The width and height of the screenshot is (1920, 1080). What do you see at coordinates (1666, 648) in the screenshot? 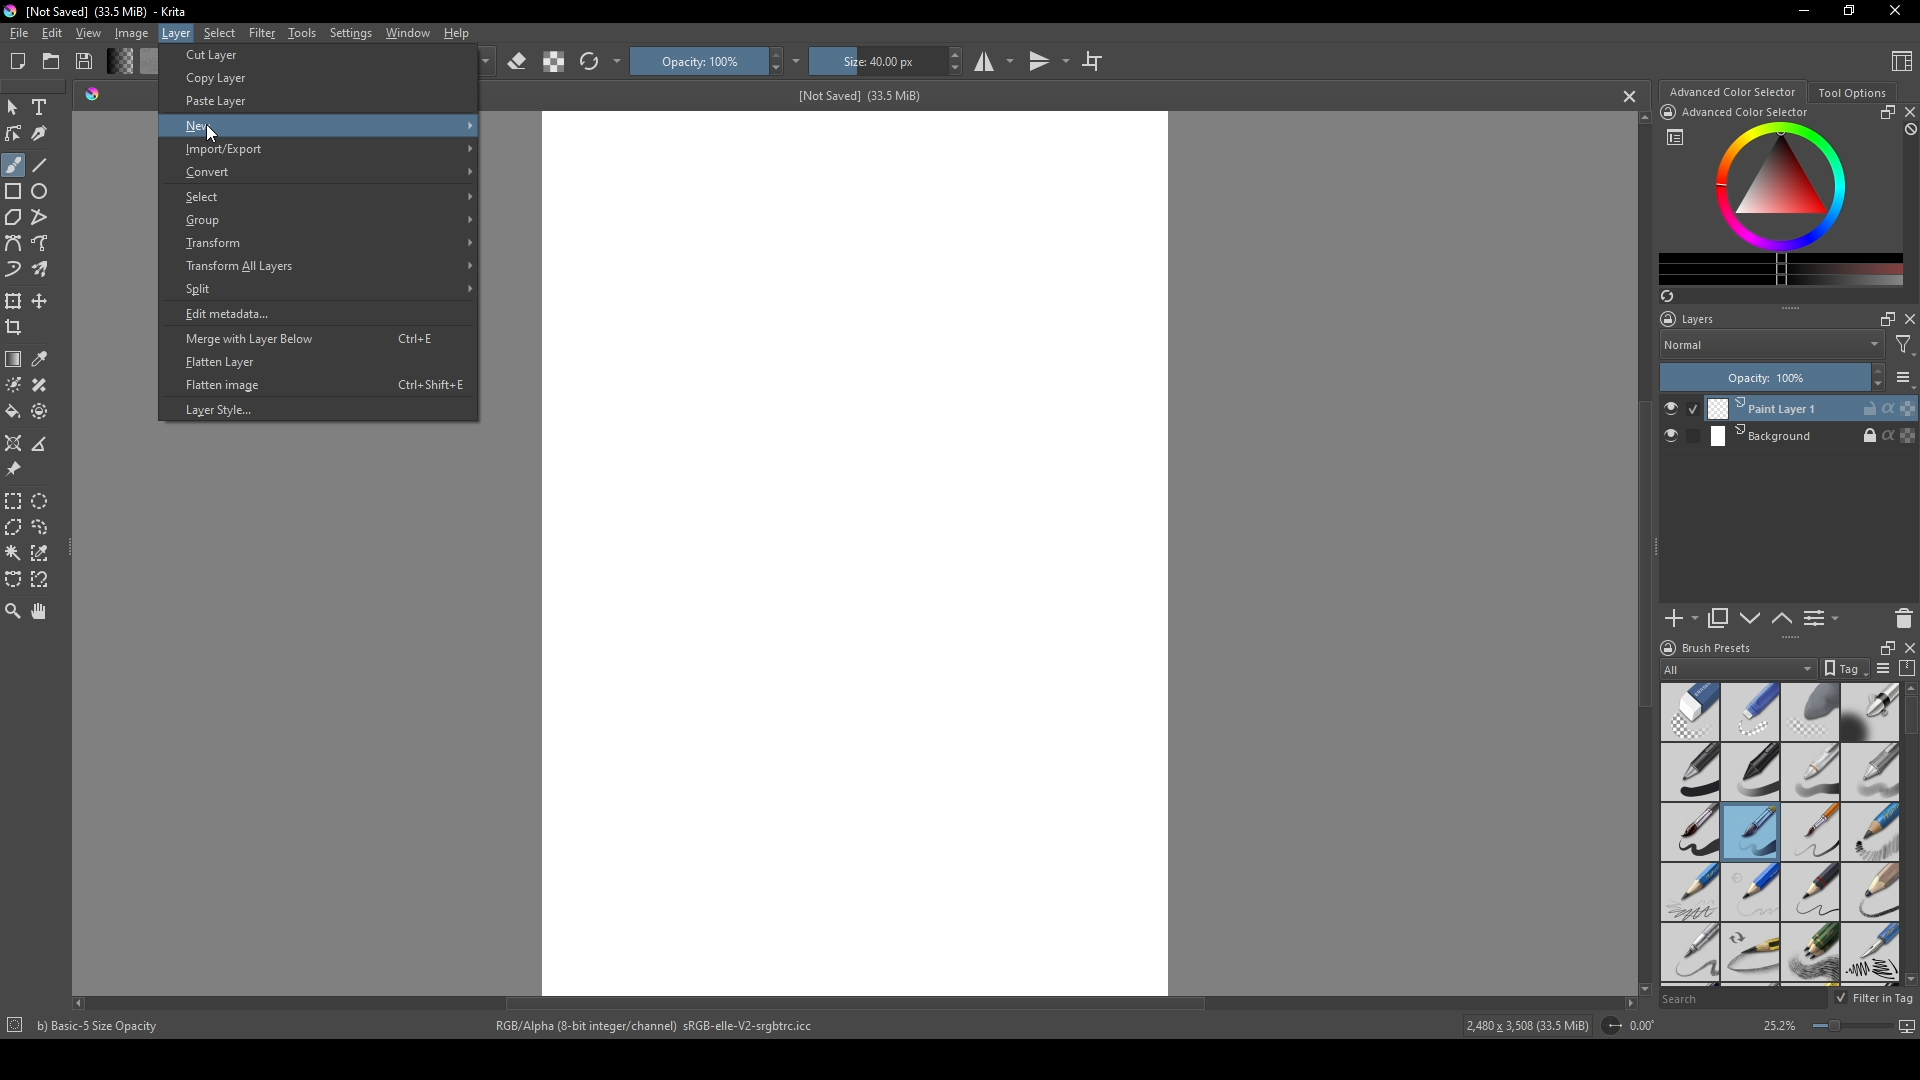
I see `logo` at bounding box center [1666, 648].